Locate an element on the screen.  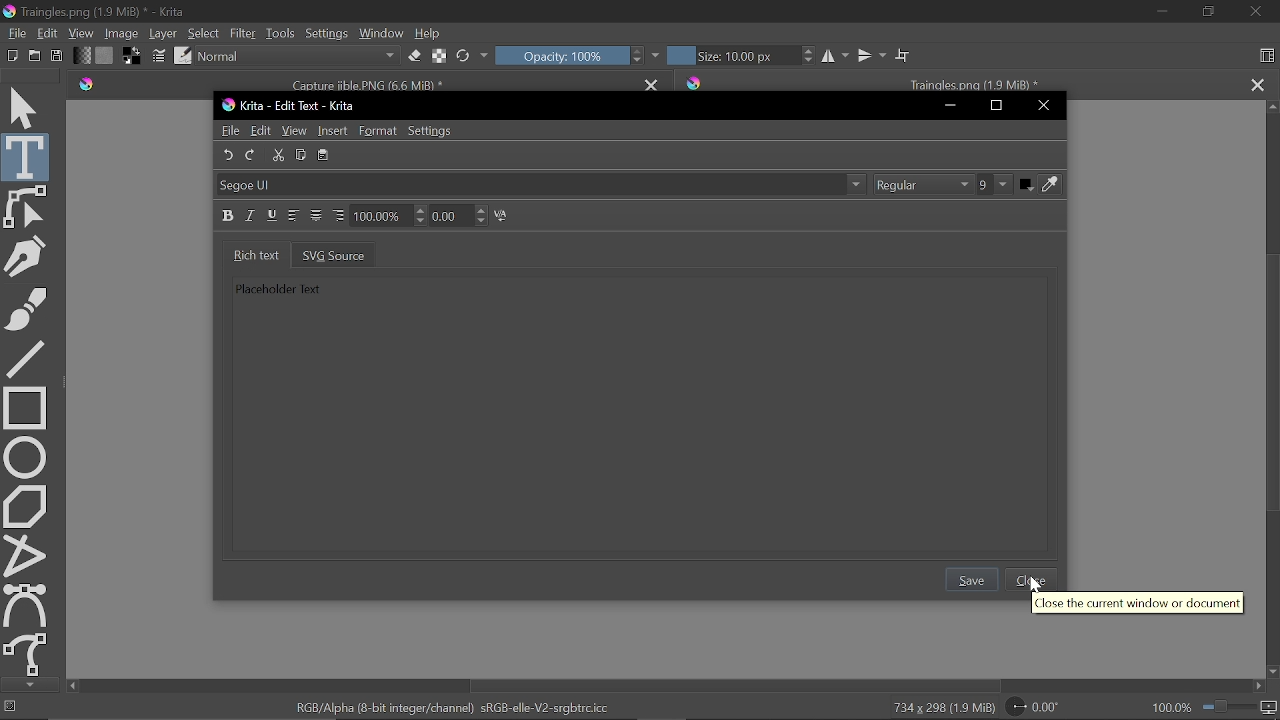
Insert is located at coordinates (334, 131).